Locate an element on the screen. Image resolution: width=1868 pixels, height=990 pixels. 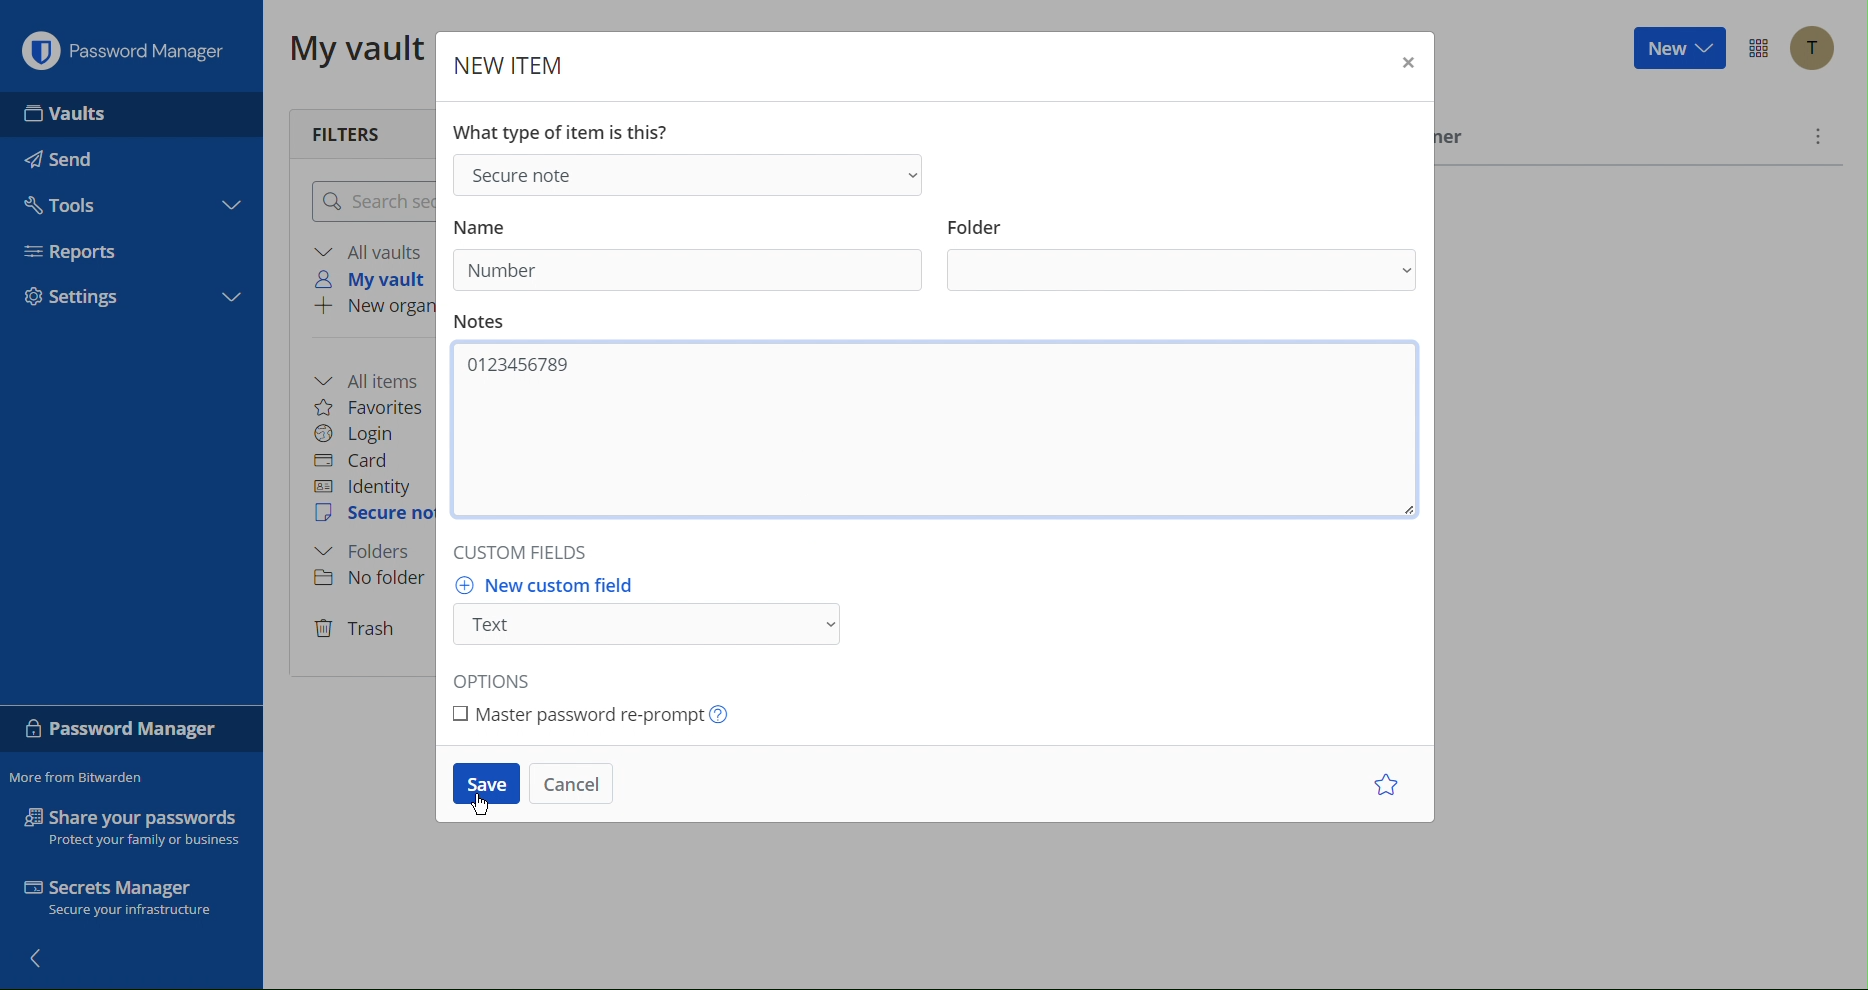
0123456789 is located at coordinates (521, 365).